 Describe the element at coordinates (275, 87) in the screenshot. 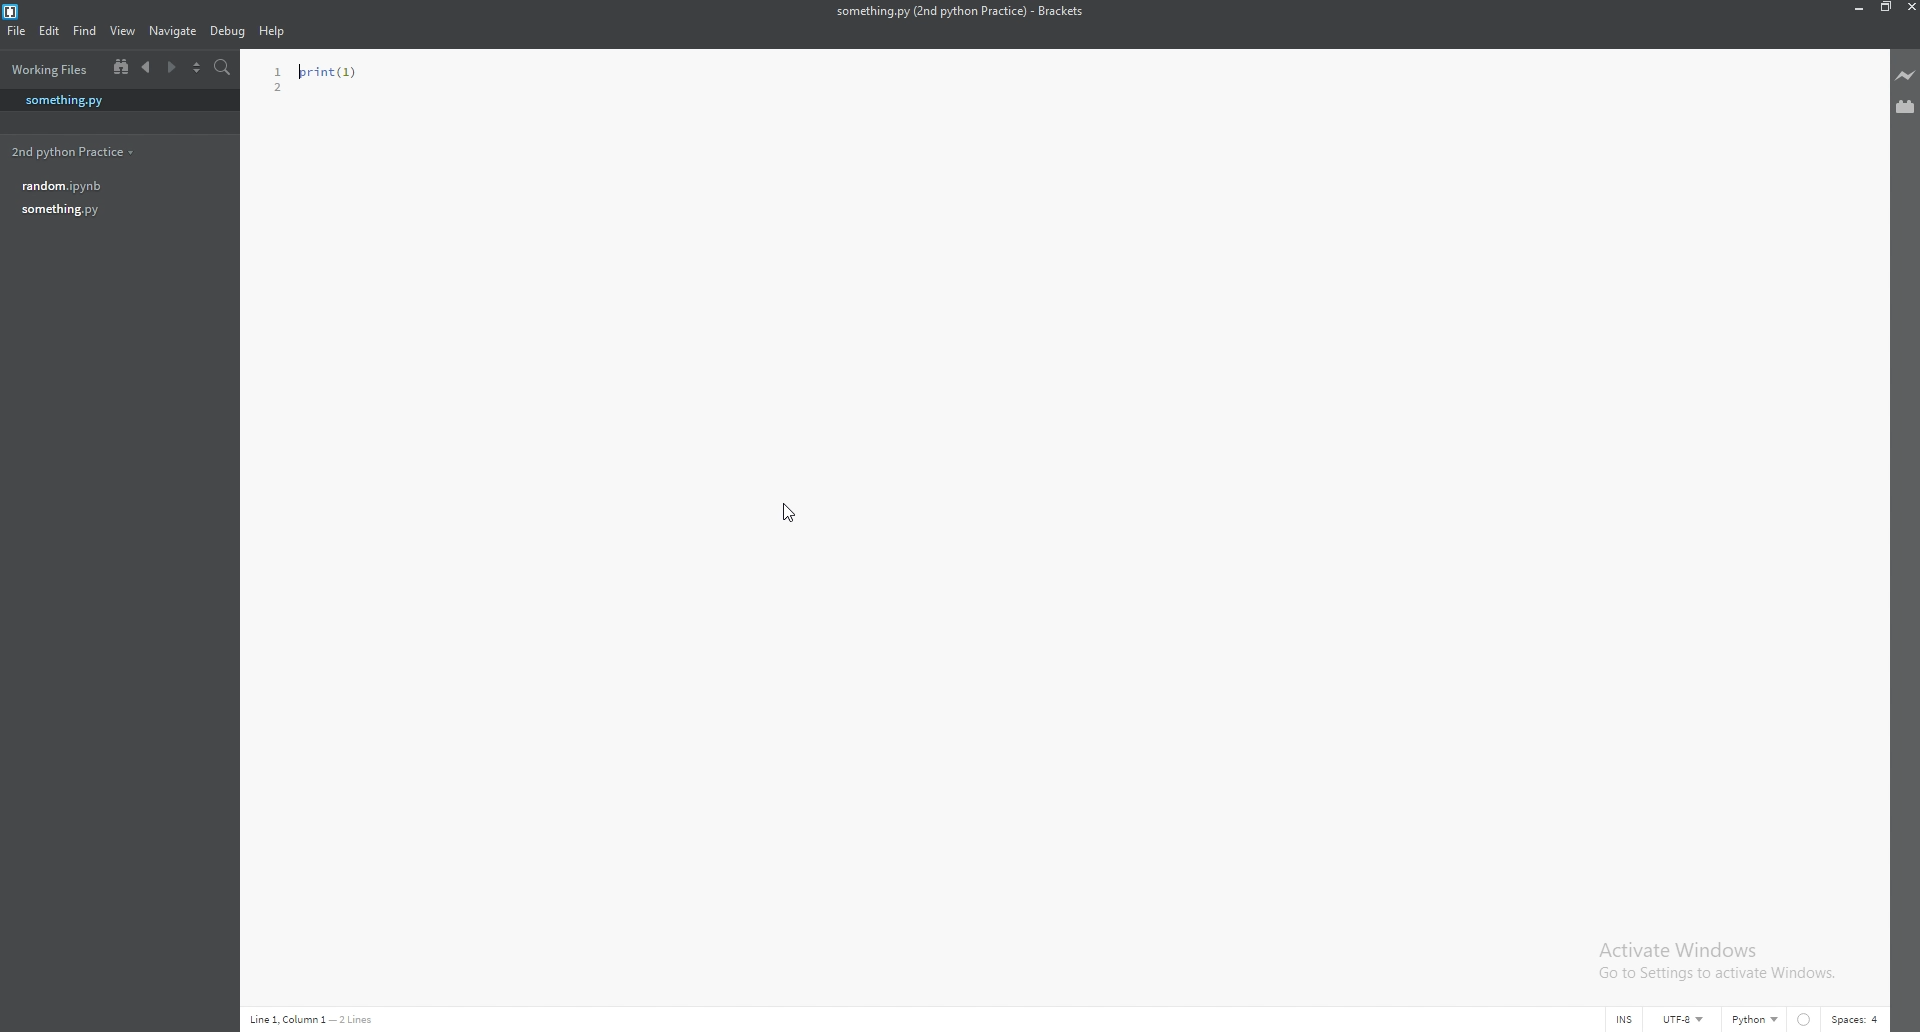

I see `2` at that location.